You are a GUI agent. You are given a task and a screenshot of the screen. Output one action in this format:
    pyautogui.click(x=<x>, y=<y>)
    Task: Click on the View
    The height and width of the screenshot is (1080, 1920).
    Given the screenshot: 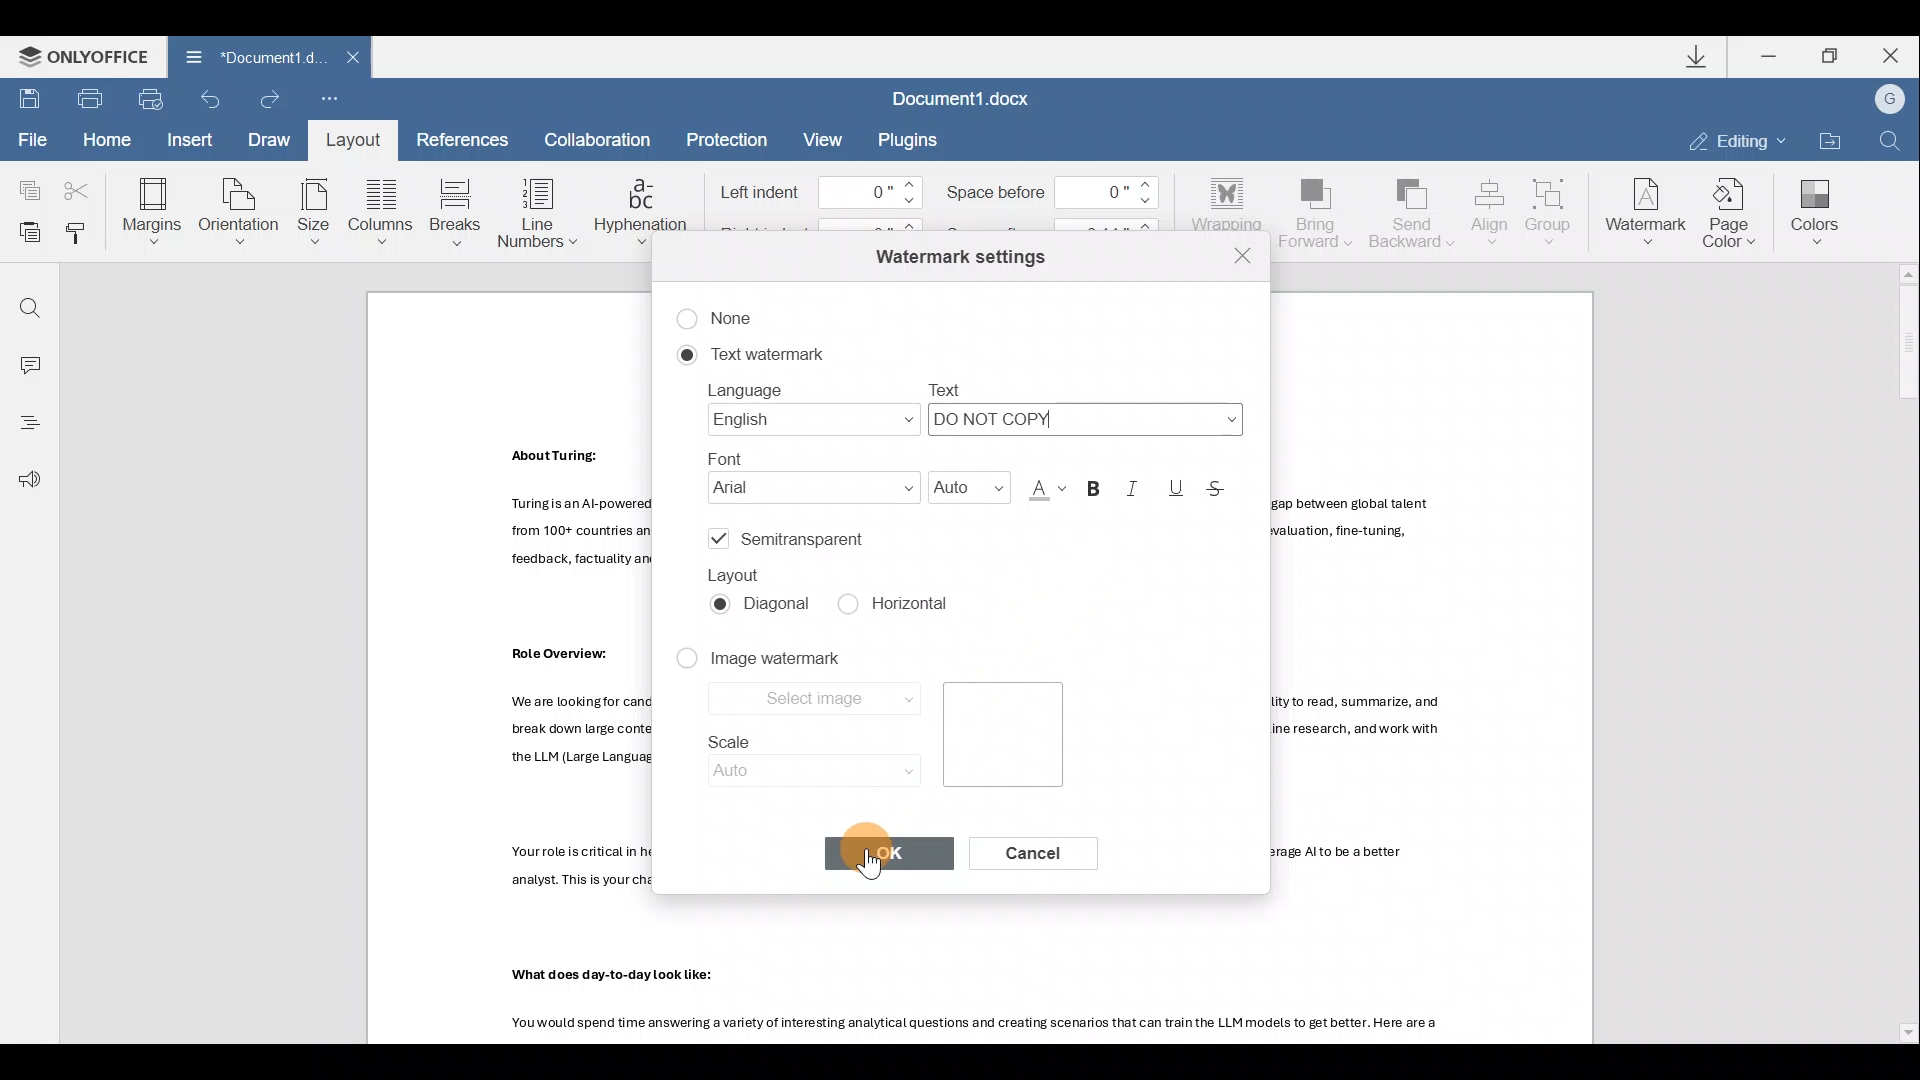 What is the action you would take?
    pyautogui.click(x=823, y=137)
    